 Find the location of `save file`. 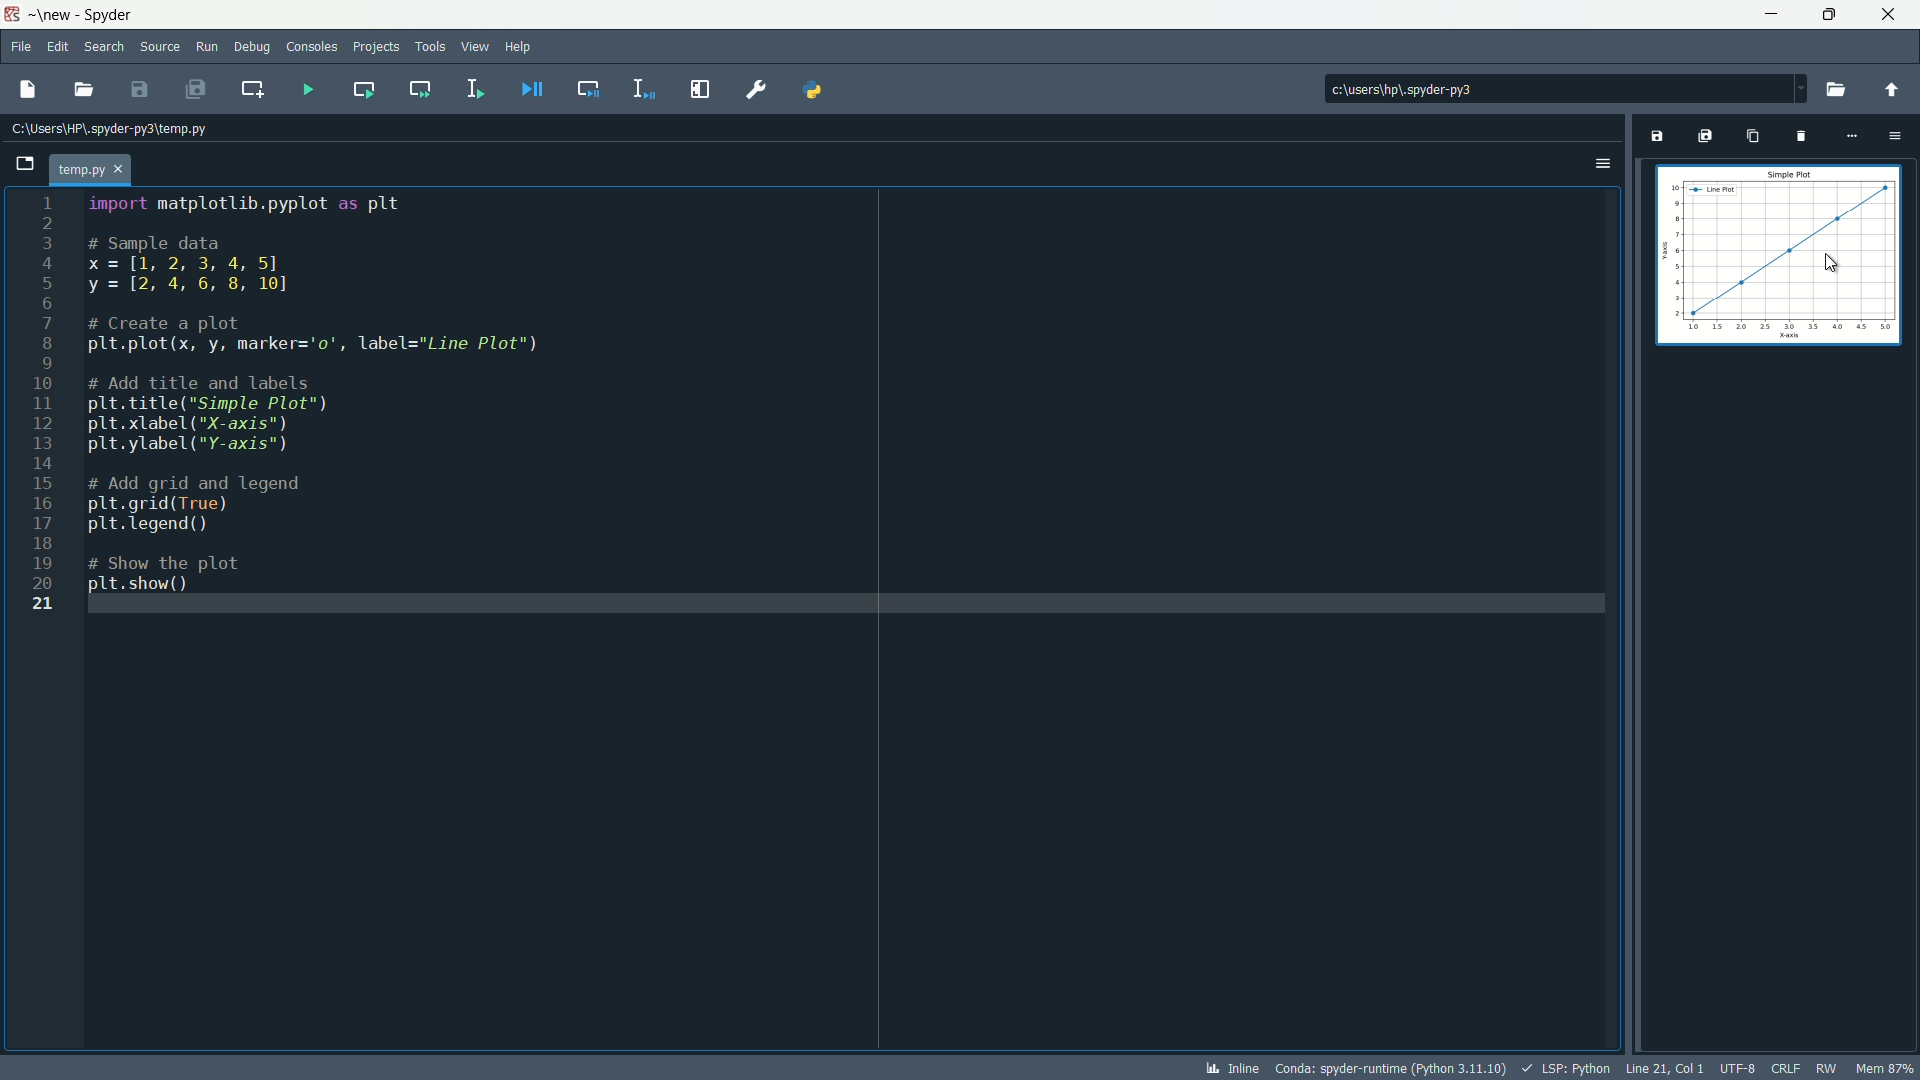

save file is located at coordinates (25, 90).